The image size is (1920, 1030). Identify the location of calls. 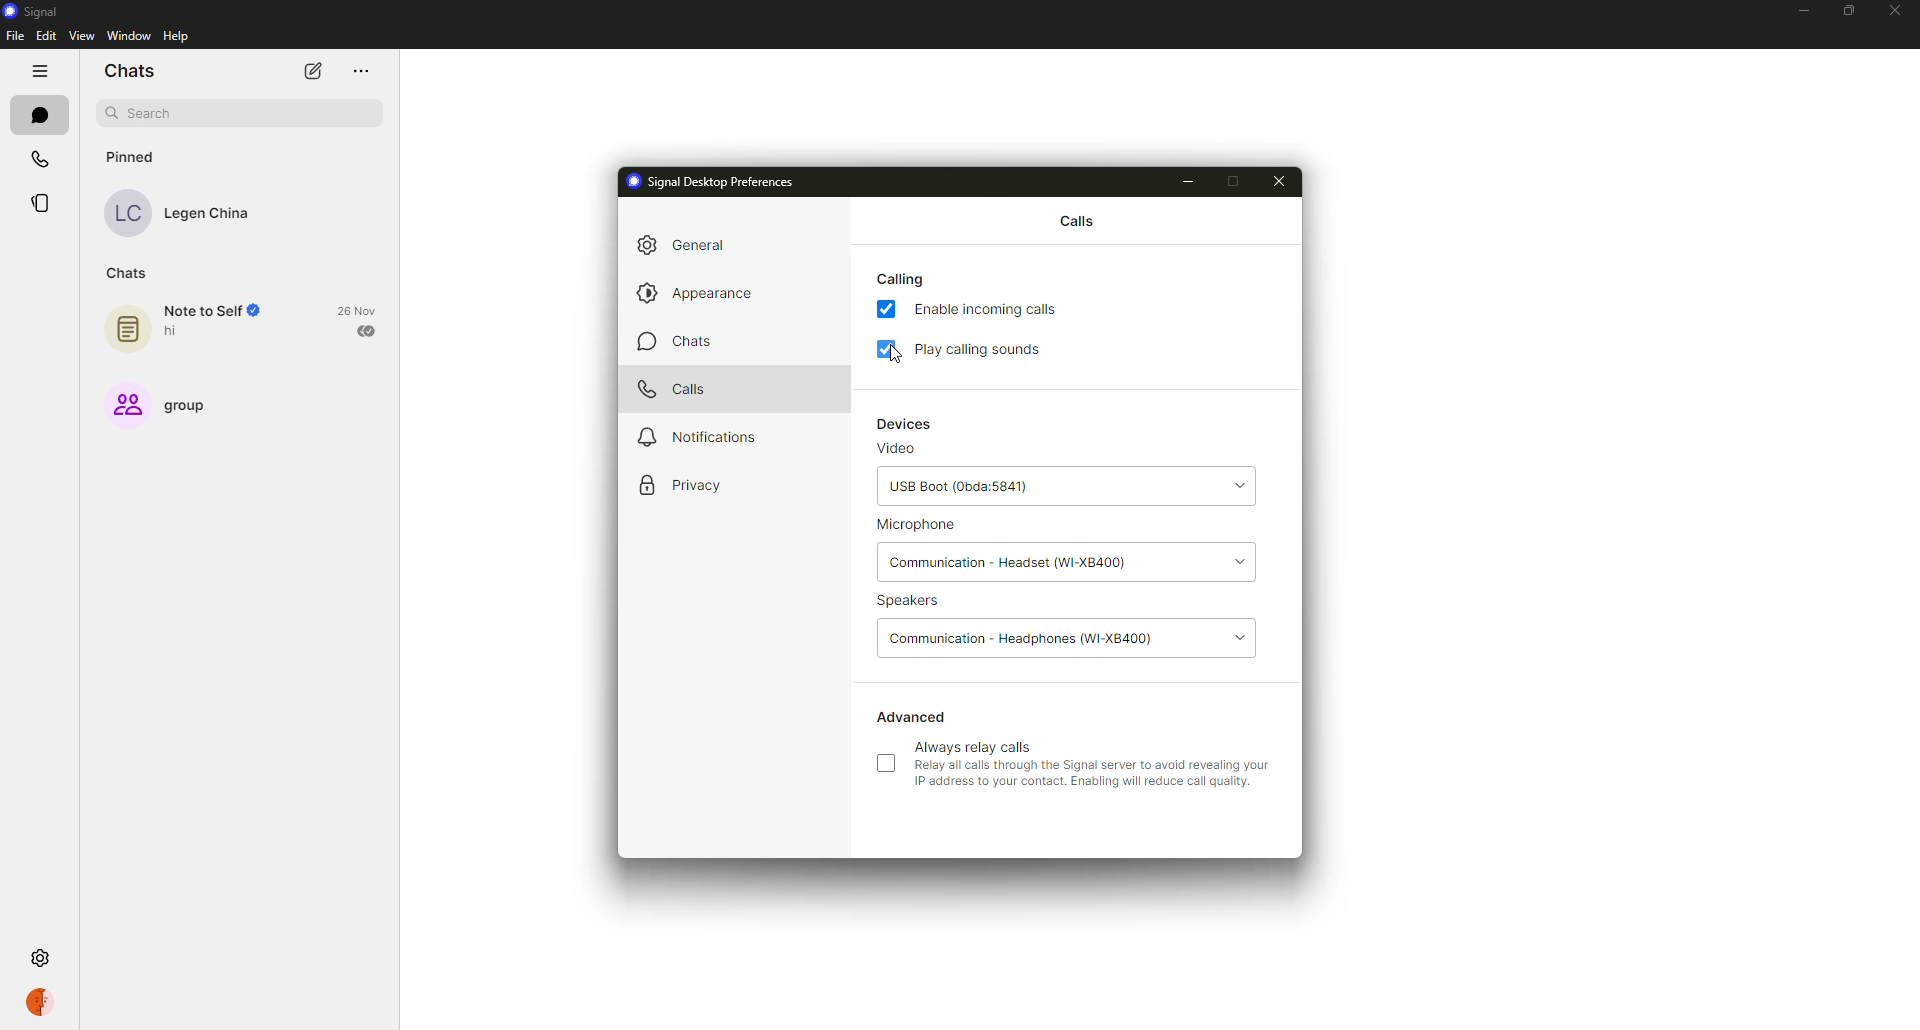
(42, 158).